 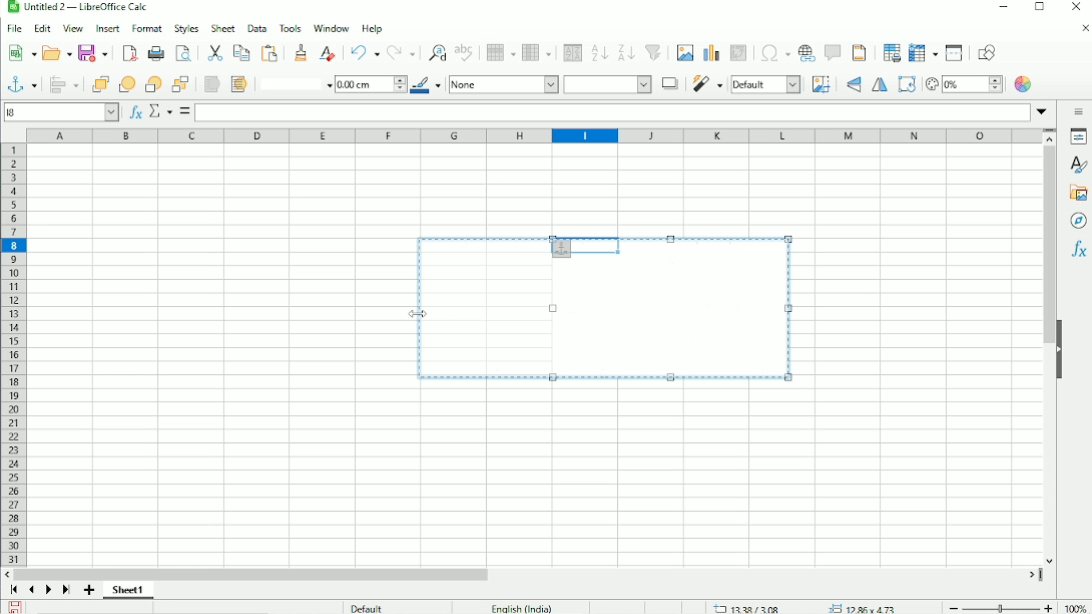 I want to click on Paste, so click(x=271, y=53).